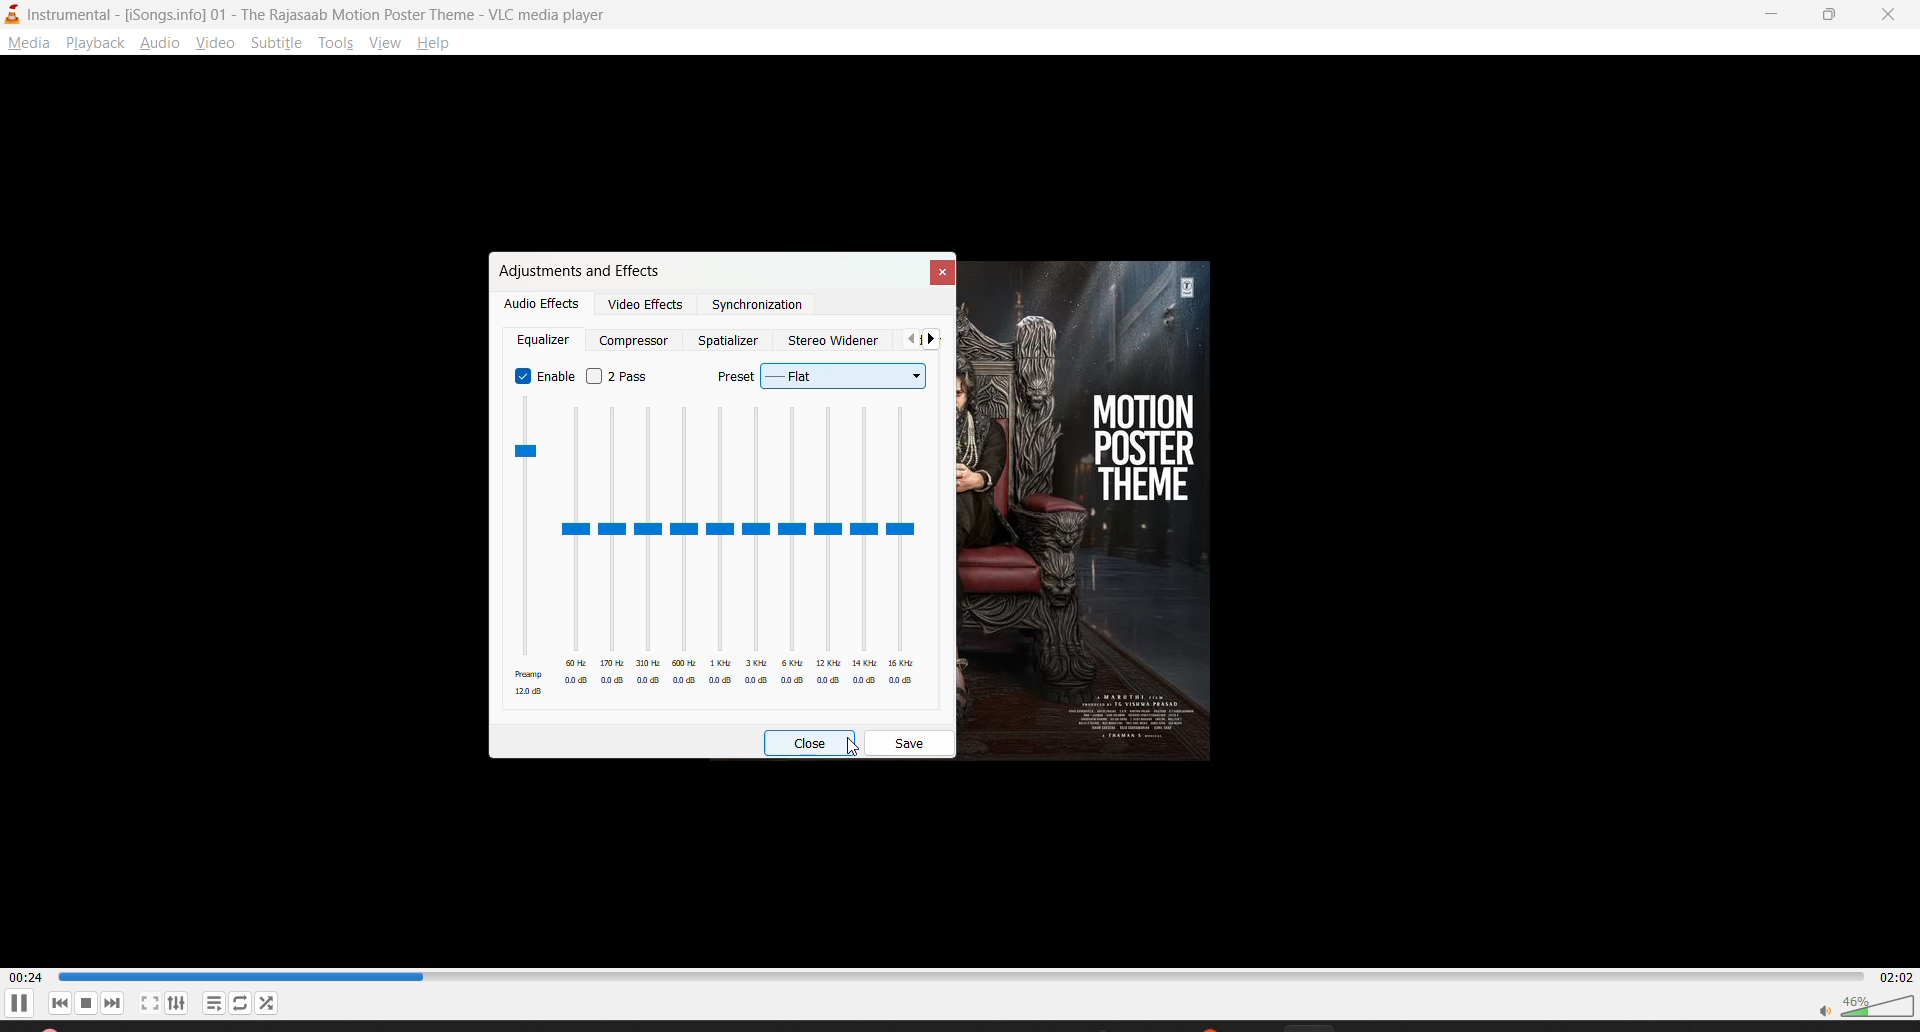 This screenshot has height=1032, width=1920. What do you see at coordinates (99, 44) in the screenshot?
I see `playback` at bounding box center [99, 44].